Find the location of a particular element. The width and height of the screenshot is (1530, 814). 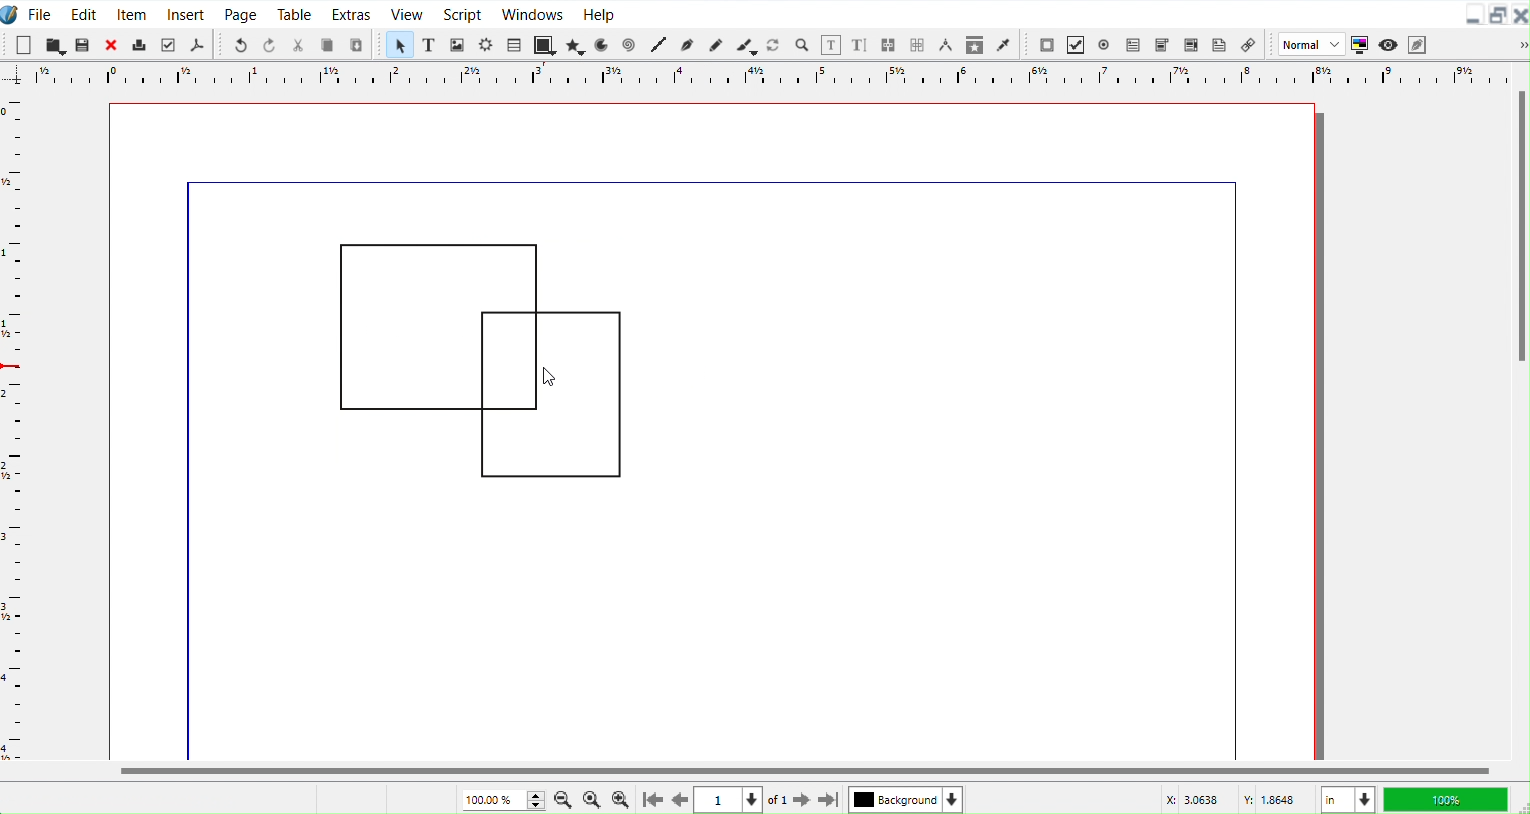

Drop down box is located at coordinates (1514, 44).